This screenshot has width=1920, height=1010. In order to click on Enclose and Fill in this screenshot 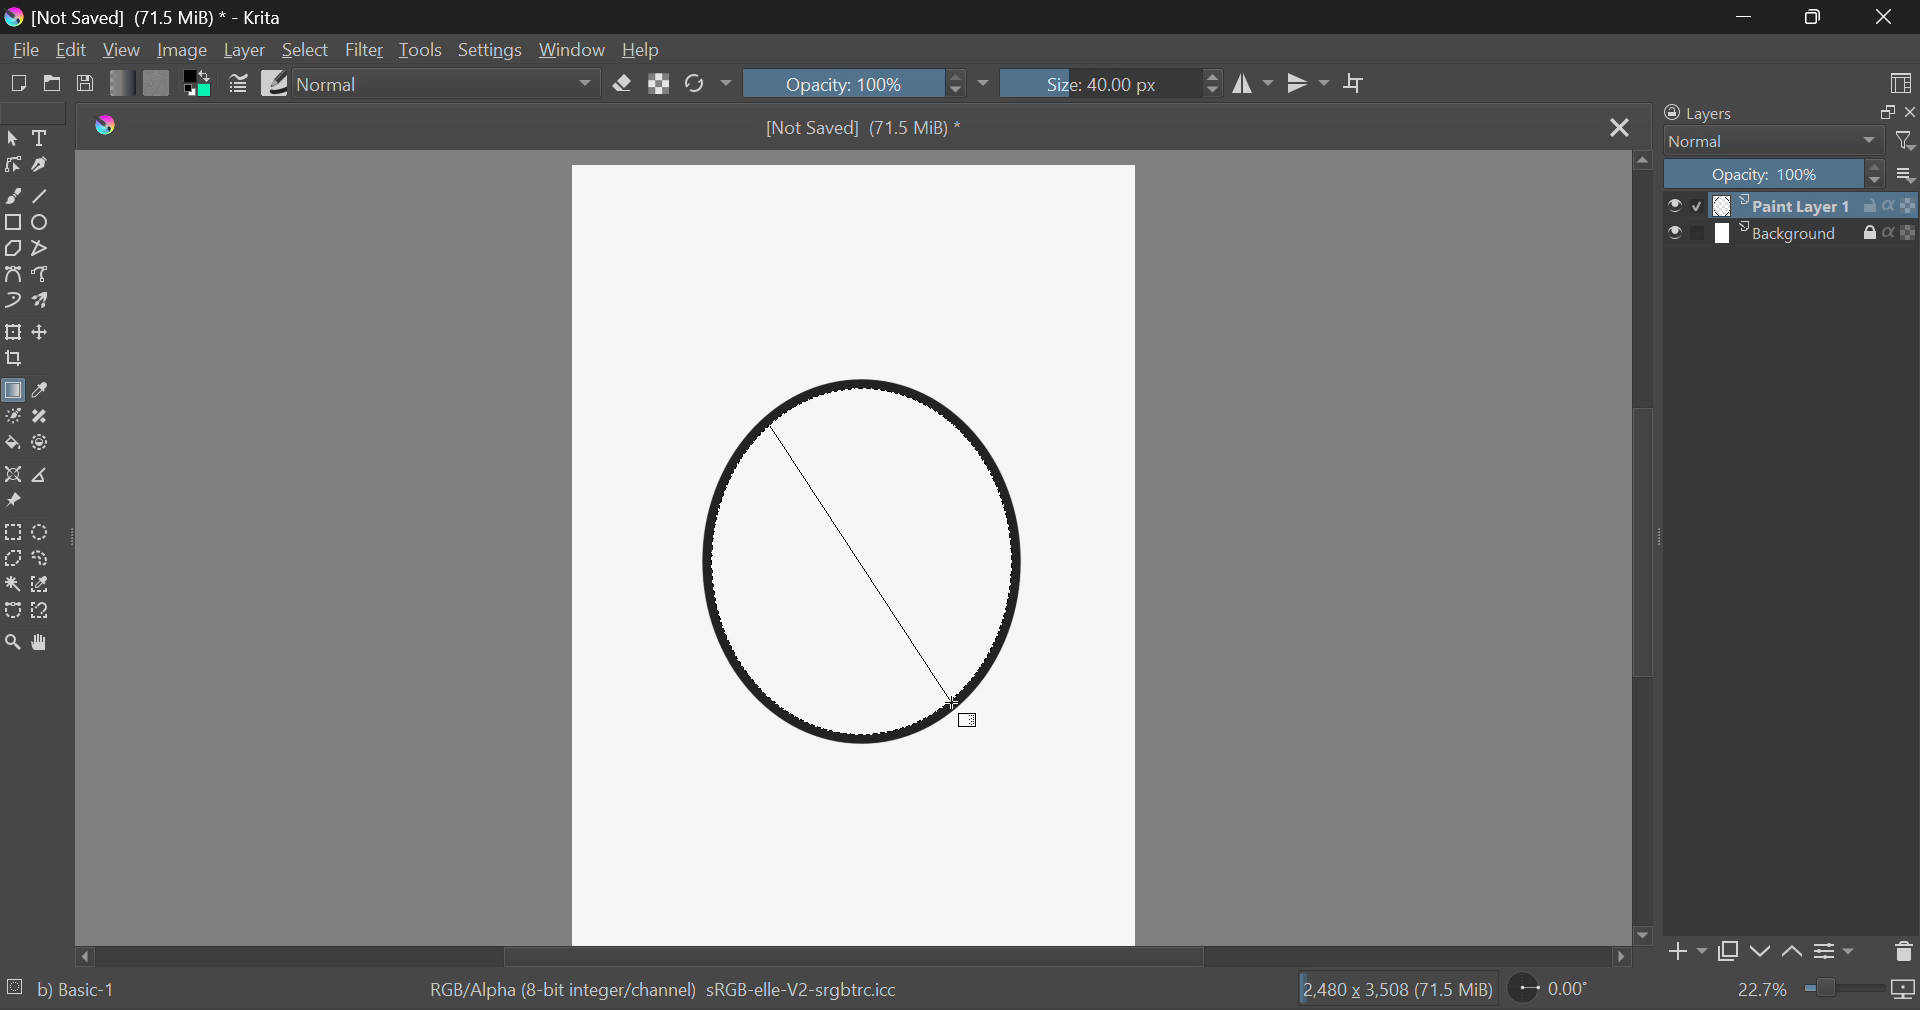, I will do `click(47, 443)`.